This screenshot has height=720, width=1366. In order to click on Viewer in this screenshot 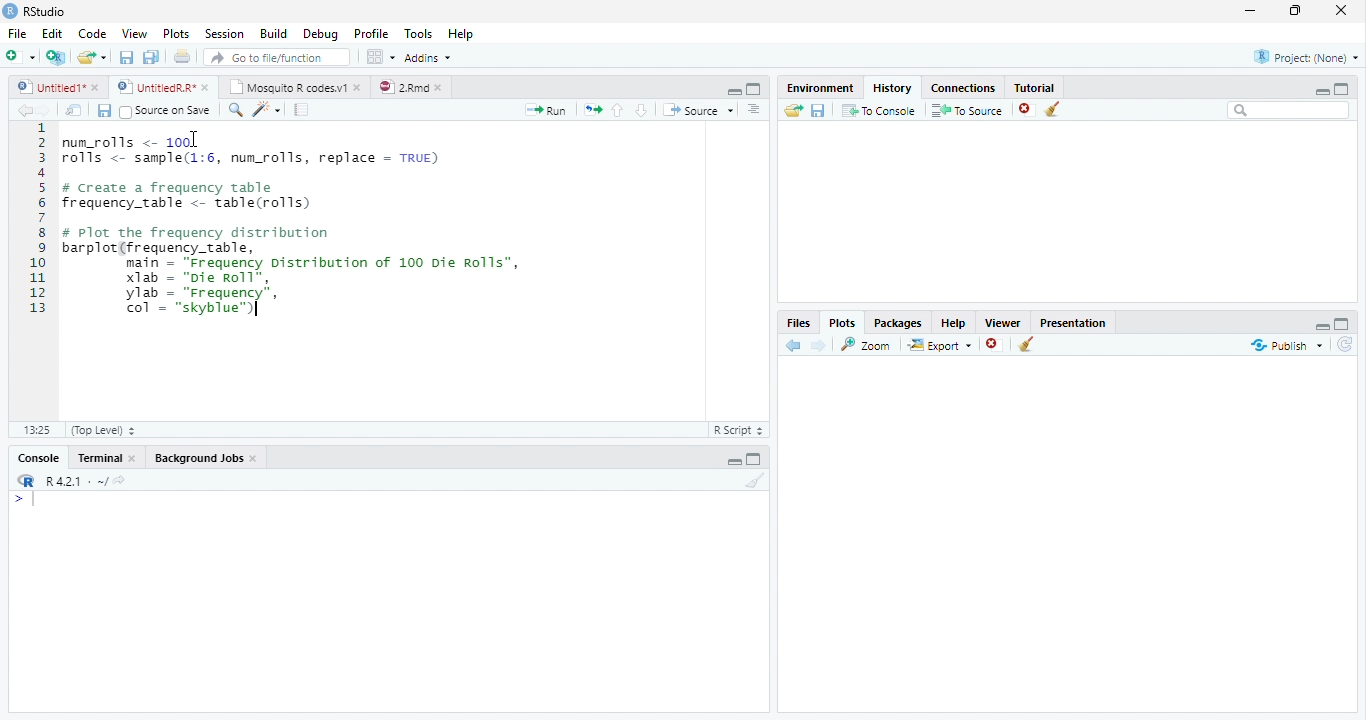, I will do `click(1002, 321)`.